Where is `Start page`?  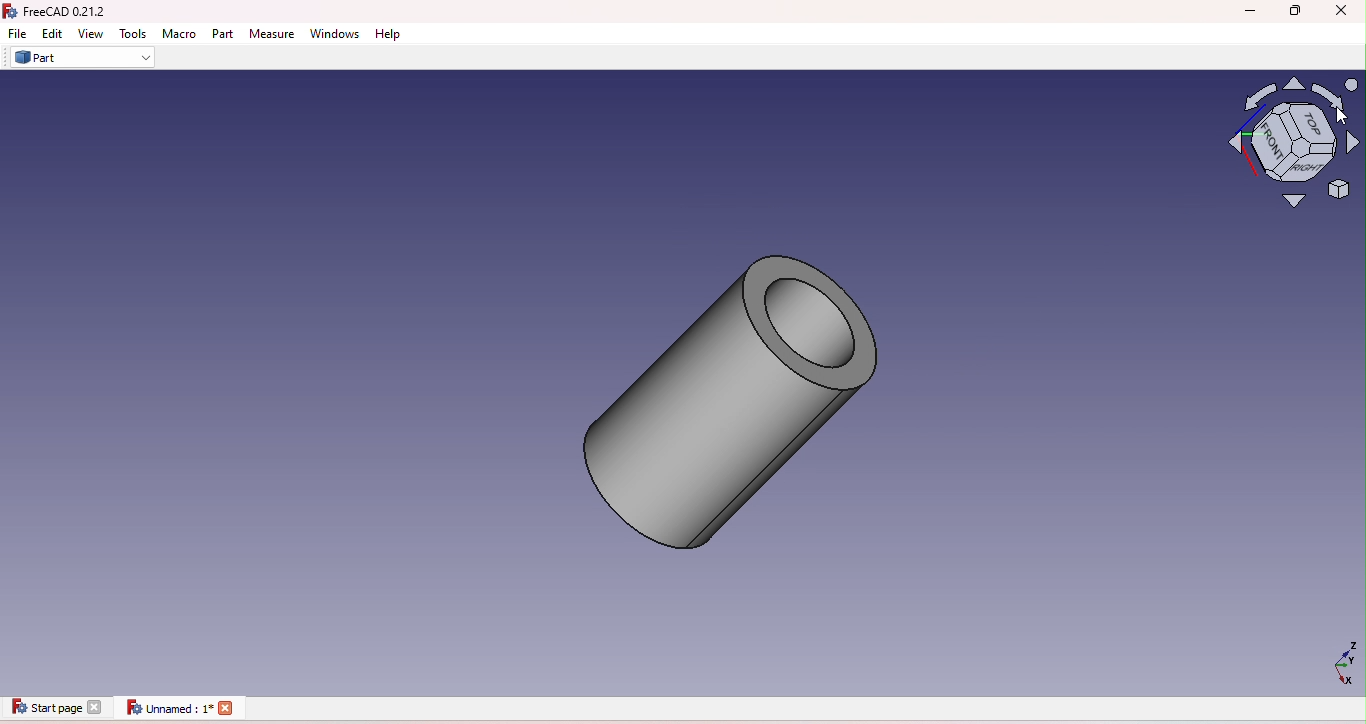
Start page is located at coordinates (56, 709).